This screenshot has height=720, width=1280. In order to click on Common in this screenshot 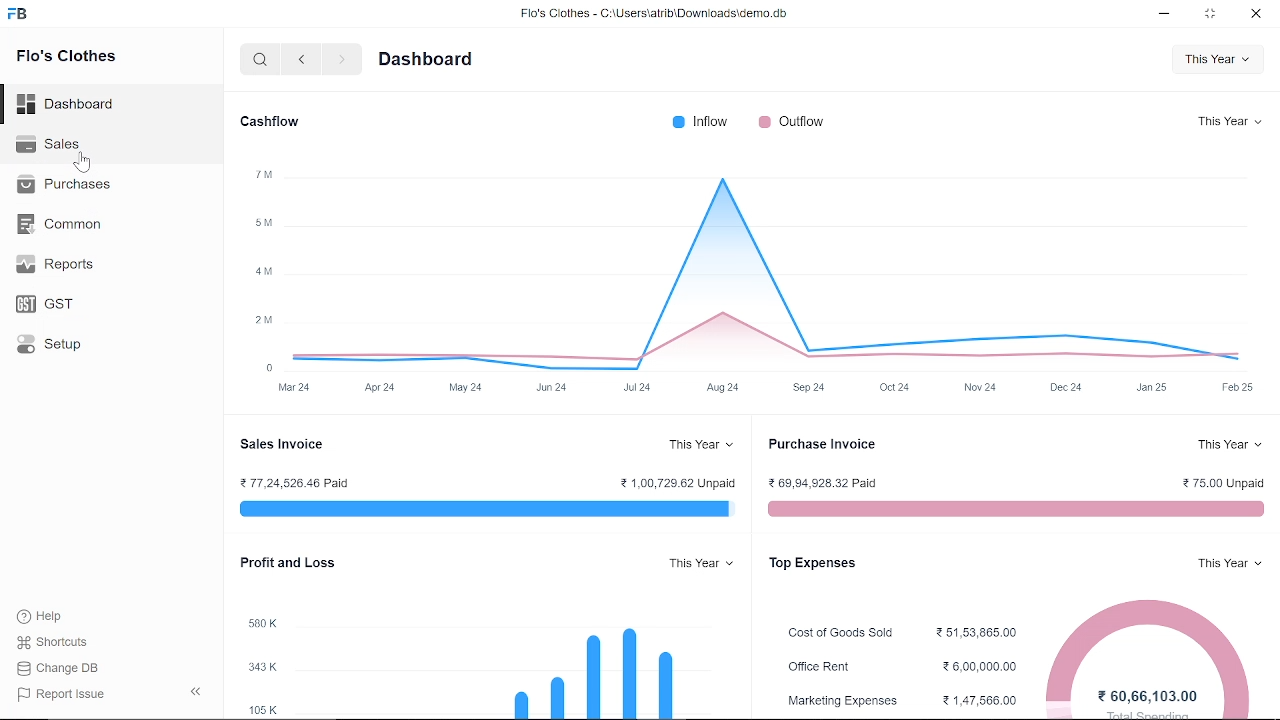, I will do `click(71, 223)`.